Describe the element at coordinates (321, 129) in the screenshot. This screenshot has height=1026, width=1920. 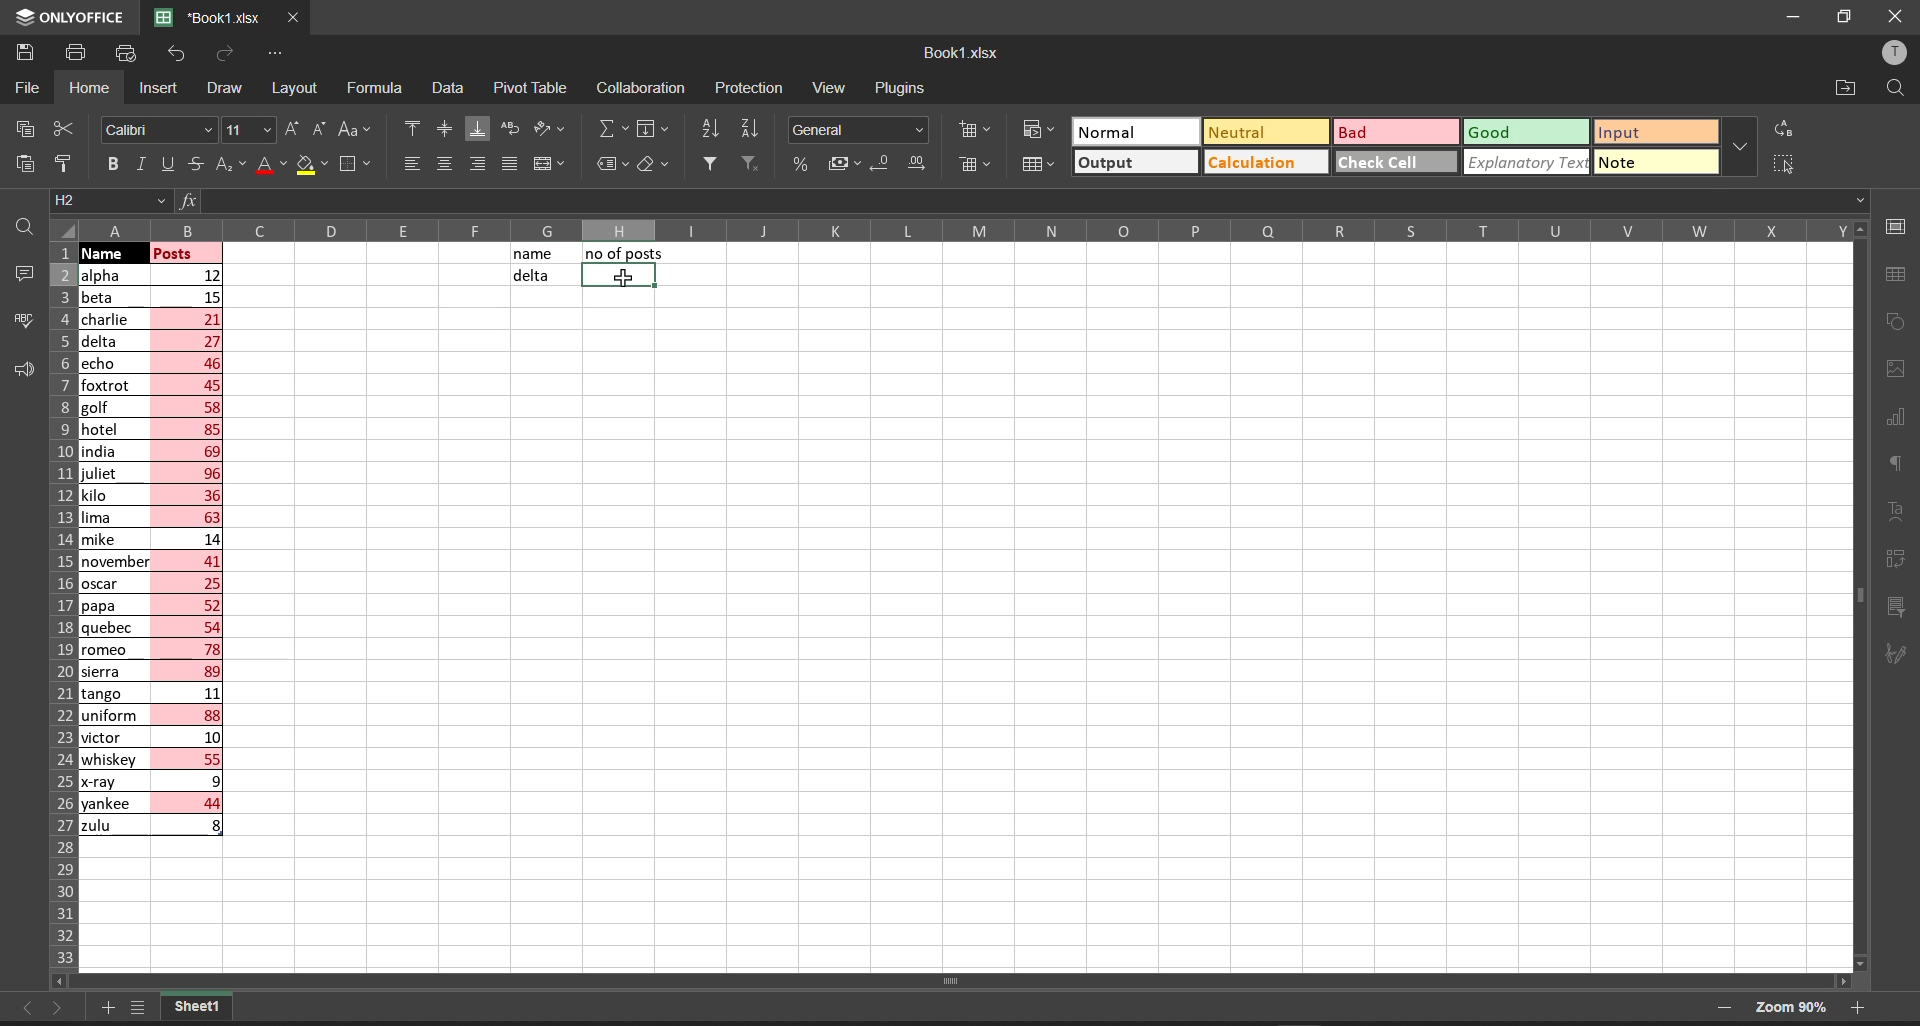
I see `decrement font size` at that location.